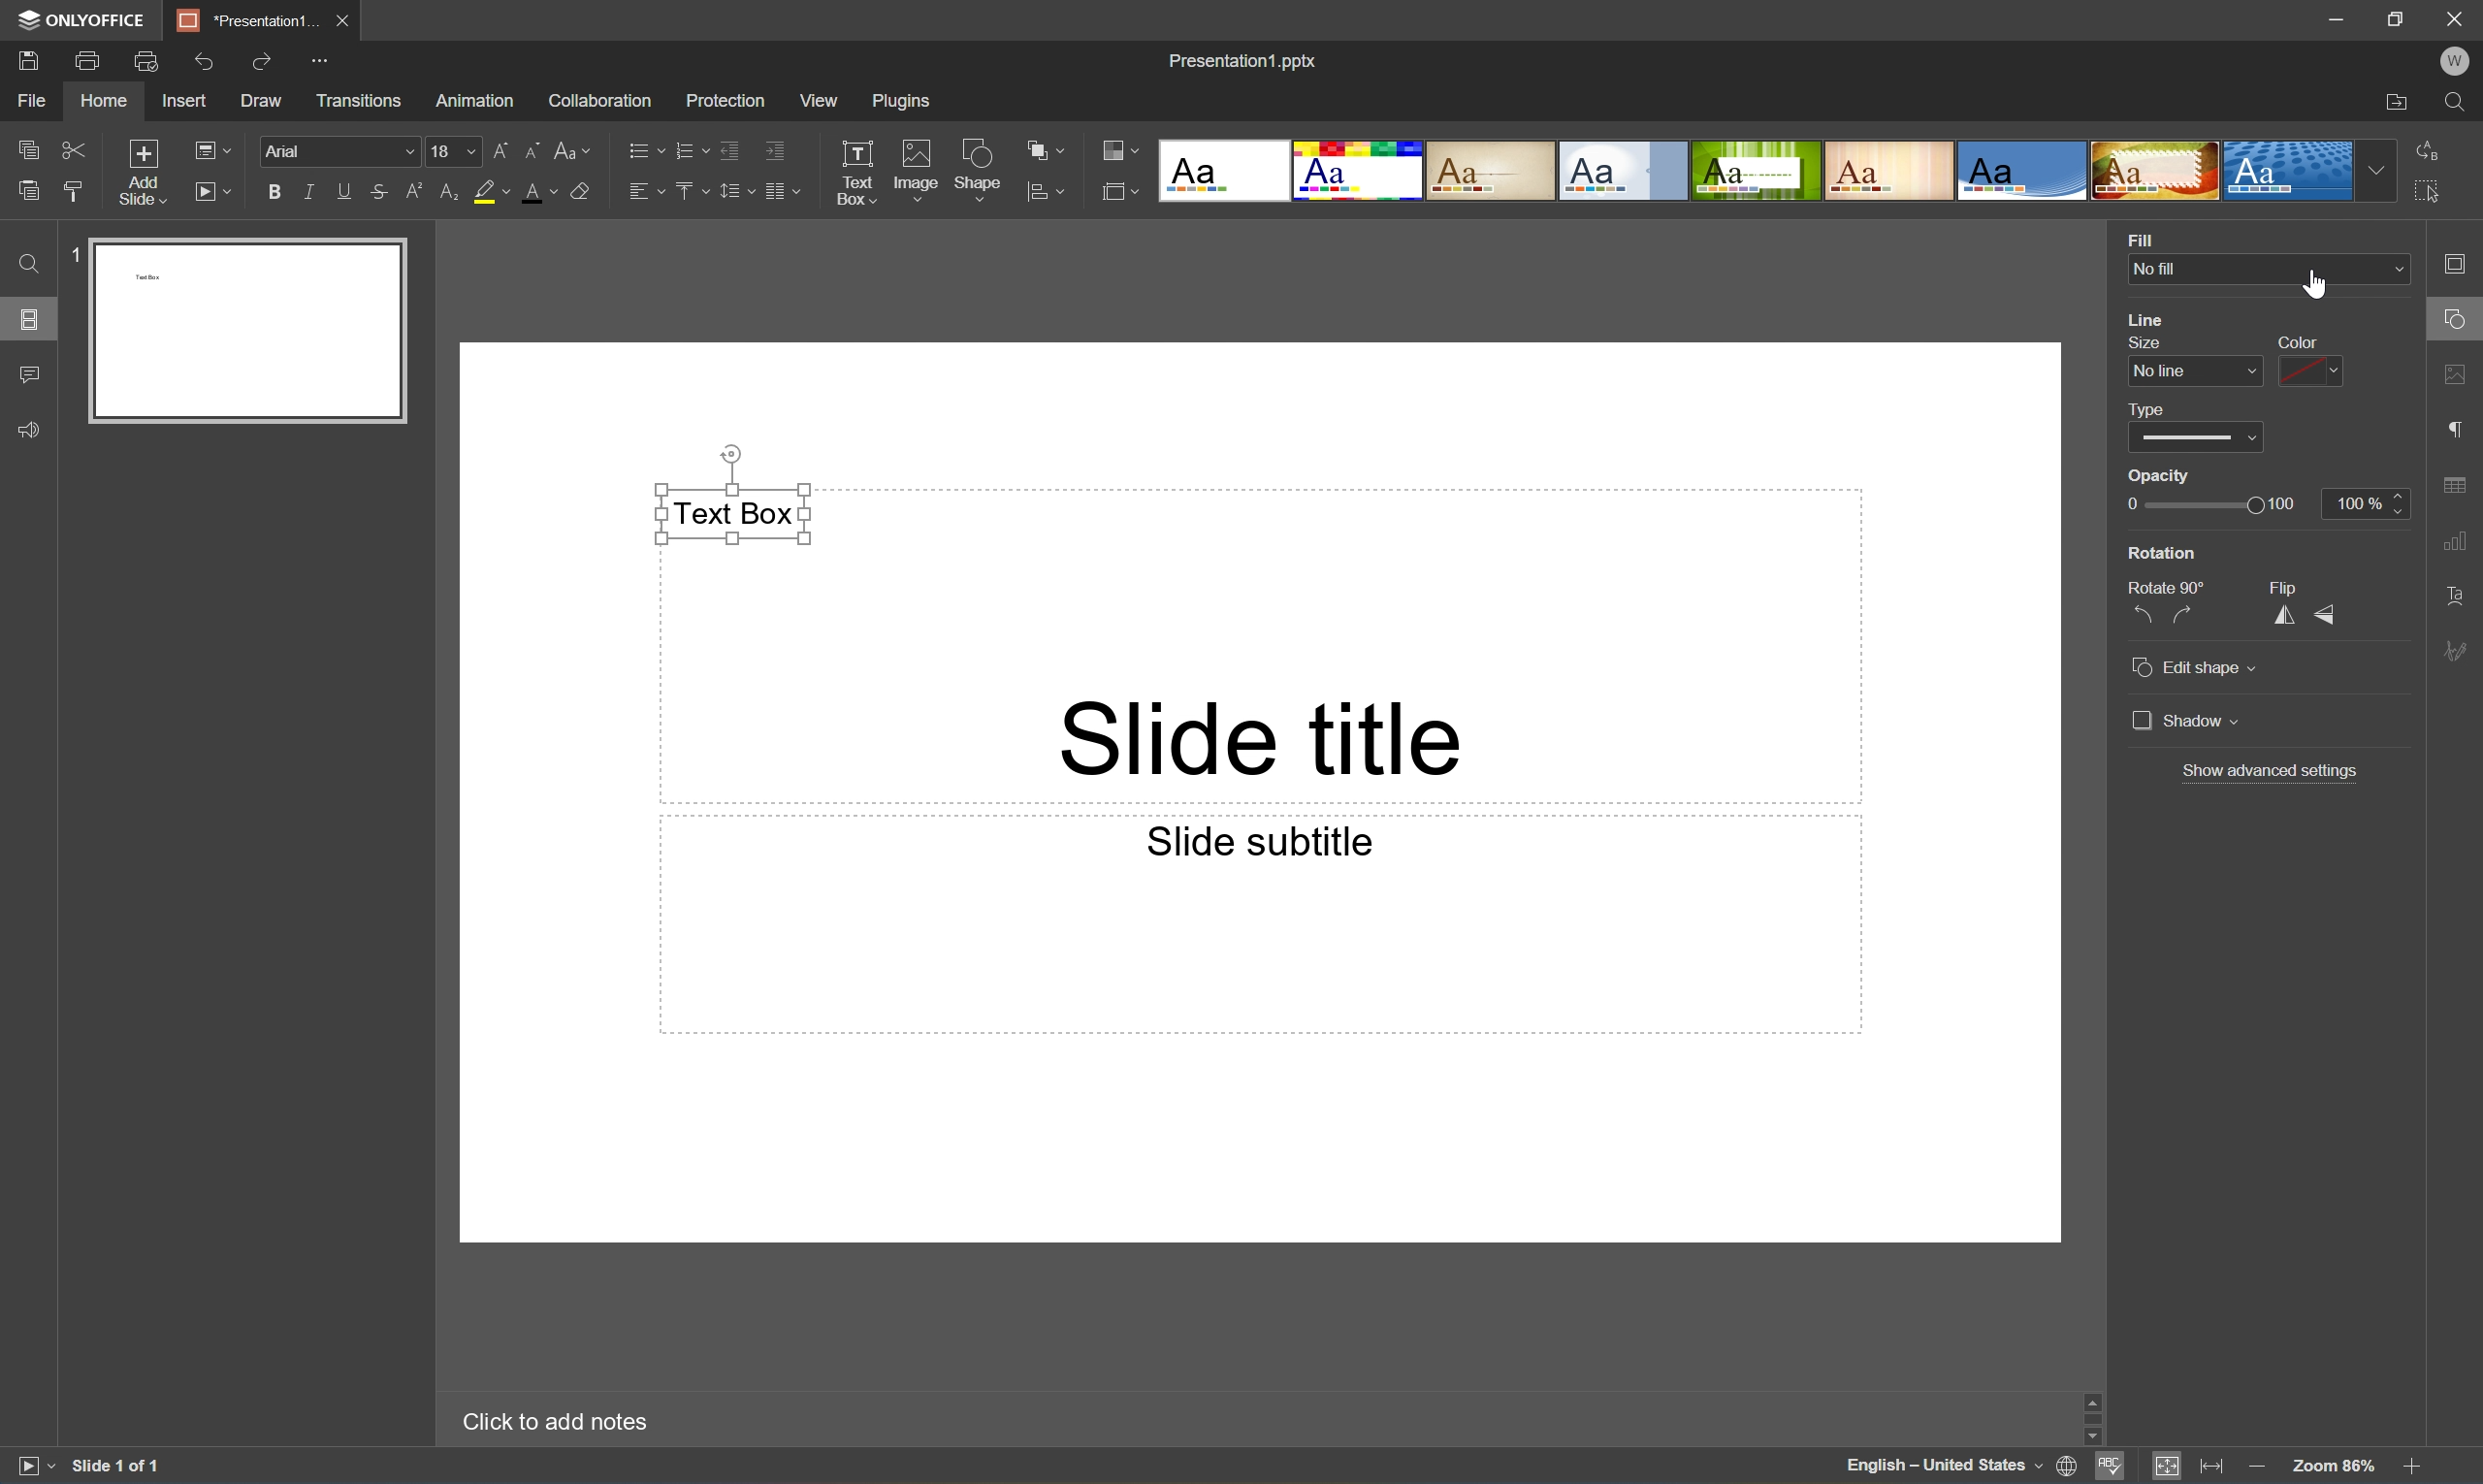  Describe the element at coordinates (1937, 1467) in the screenshot. I see `English - United States` at that location.